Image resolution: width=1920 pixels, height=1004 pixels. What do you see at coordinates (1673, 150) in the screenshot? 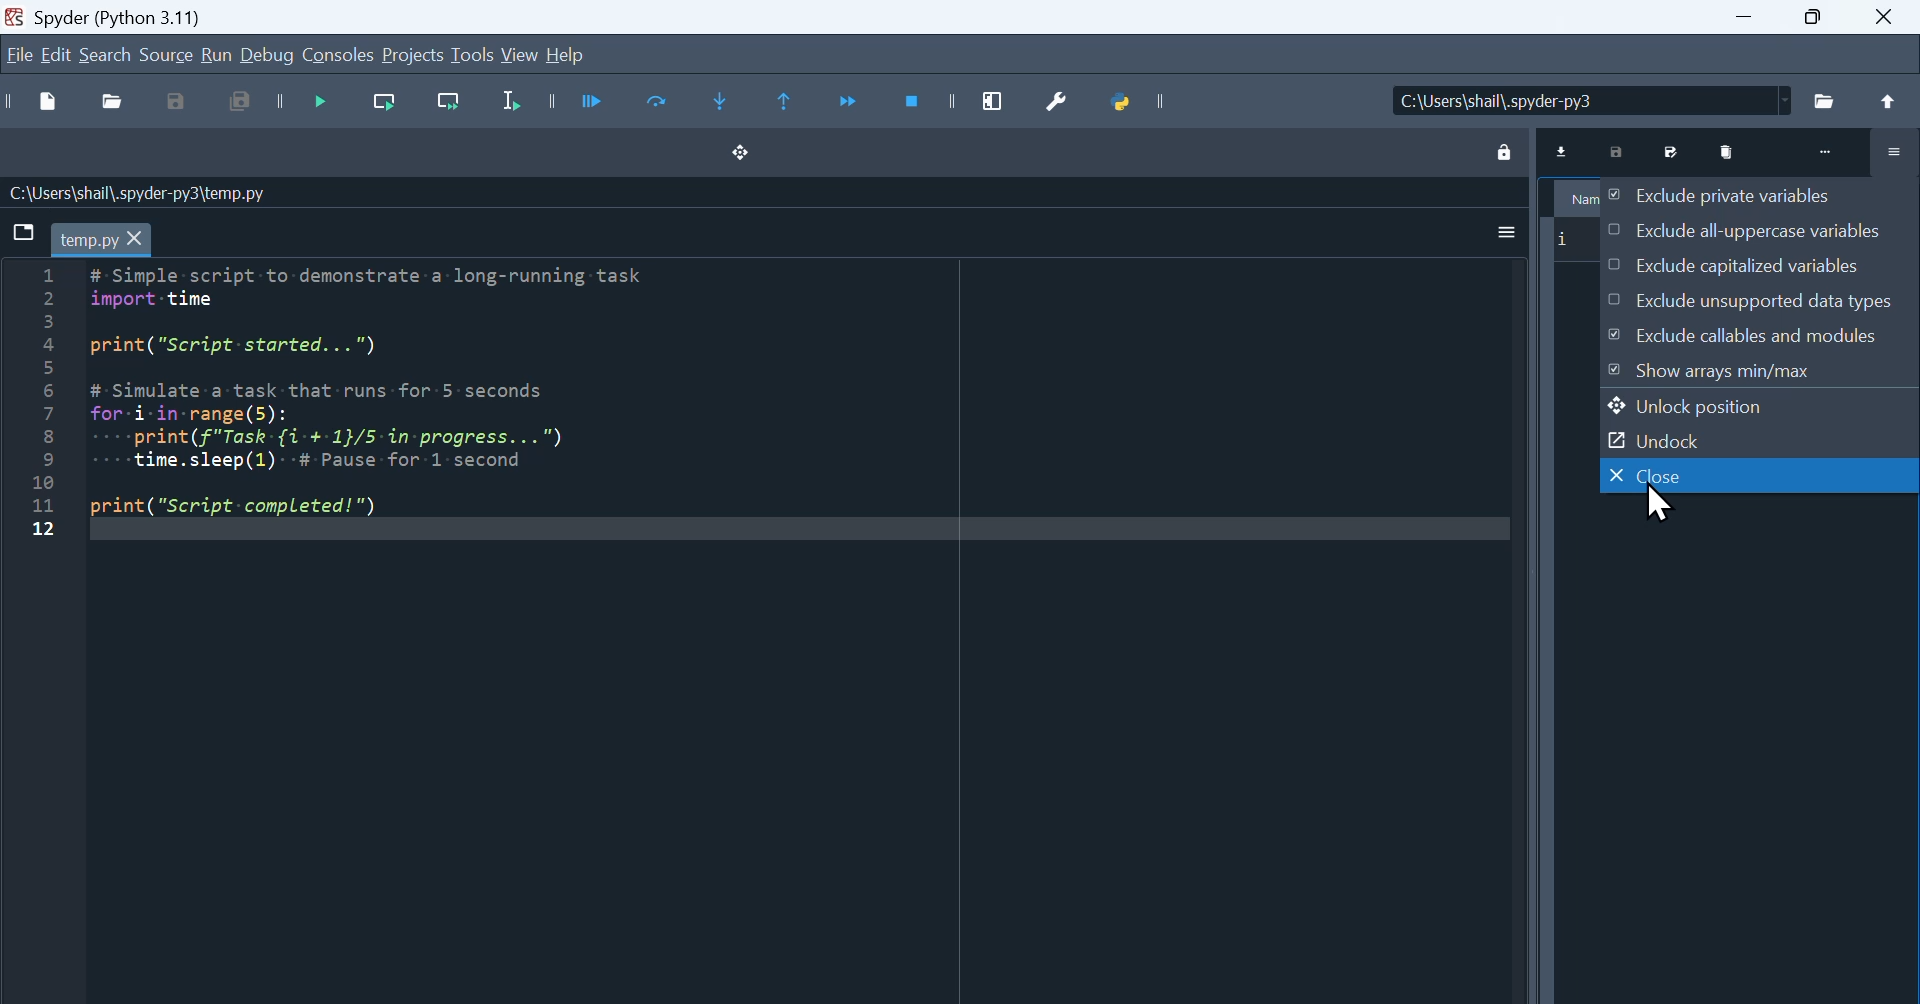
I see `Save data as` at bounding box center [1673, 150].